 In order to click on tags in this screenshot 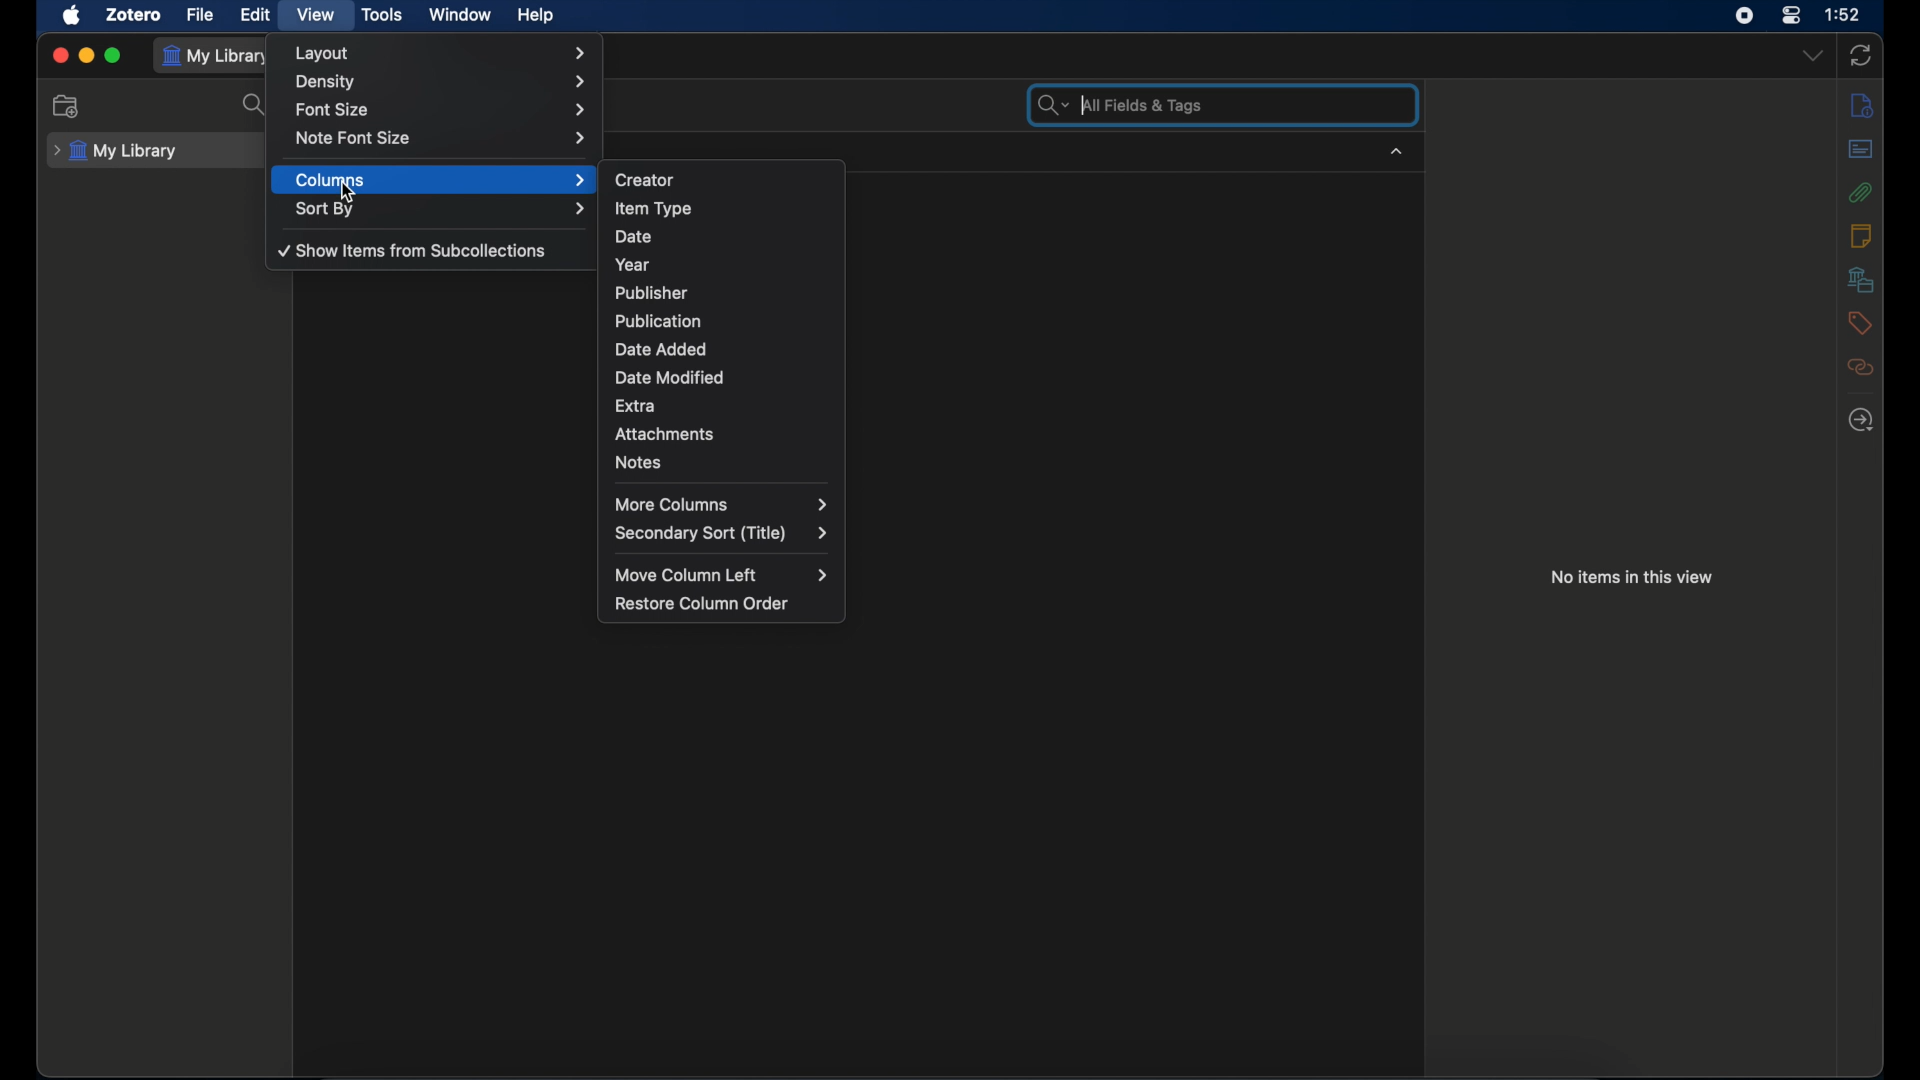, I will do `click(1858, 323)`.